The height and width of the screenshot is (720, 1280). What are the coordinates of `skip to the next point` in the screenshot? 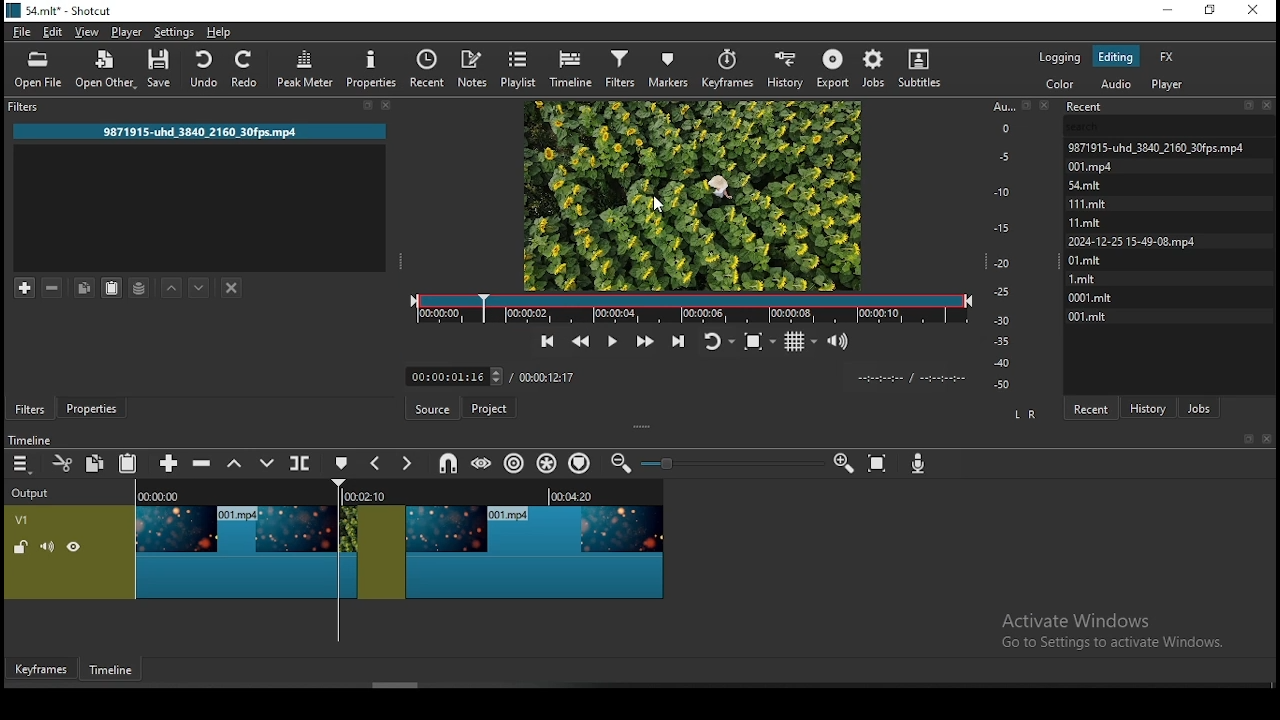 It's located at (682, 338).